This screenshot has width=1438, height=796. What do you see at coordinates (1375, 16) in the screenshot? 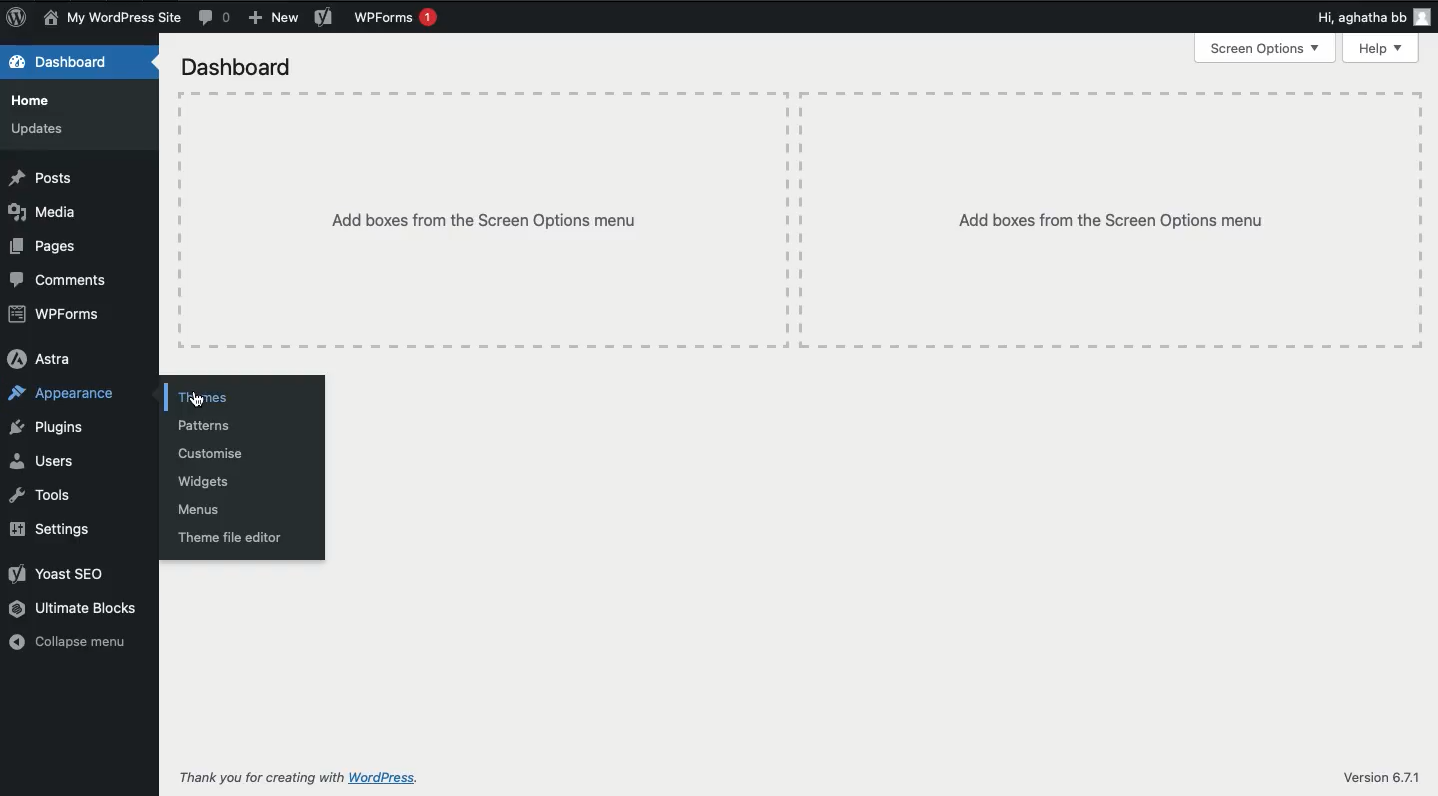
I see `Hi user` at bounding box center [1375, 16].